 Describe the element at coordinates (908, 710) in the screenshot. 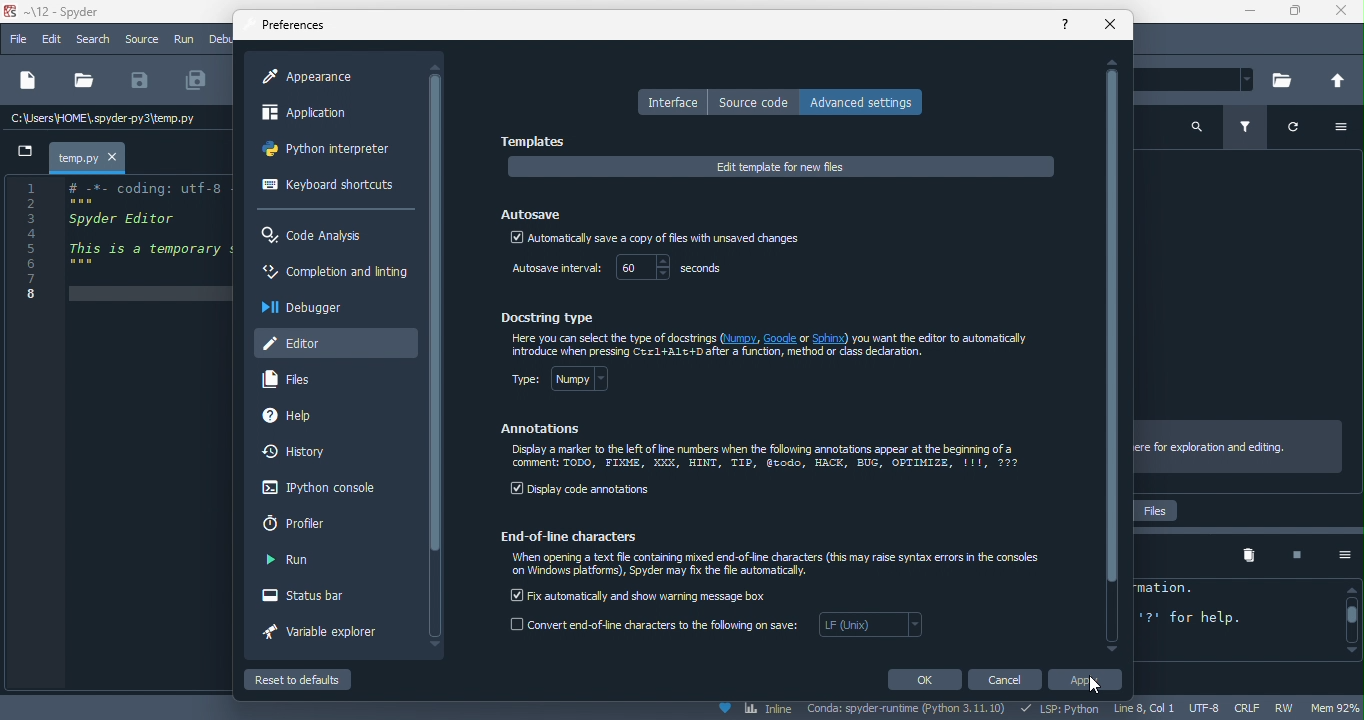

I see `conda spyder runtime` at that location.